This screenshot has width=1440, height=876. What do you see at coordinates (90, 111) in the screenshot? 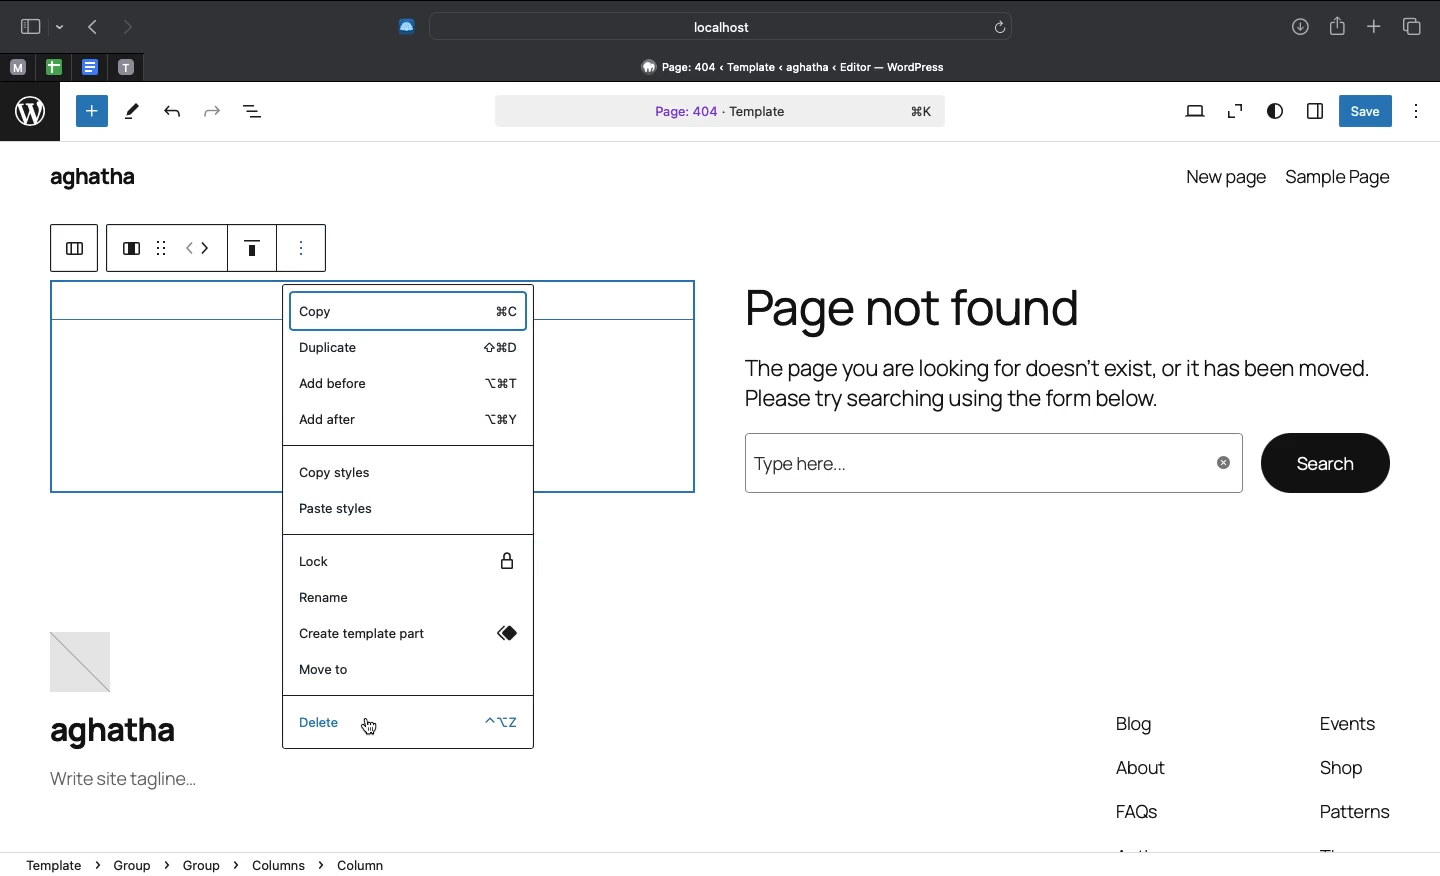
I see `Add new block` at bounding box center [90, 111].